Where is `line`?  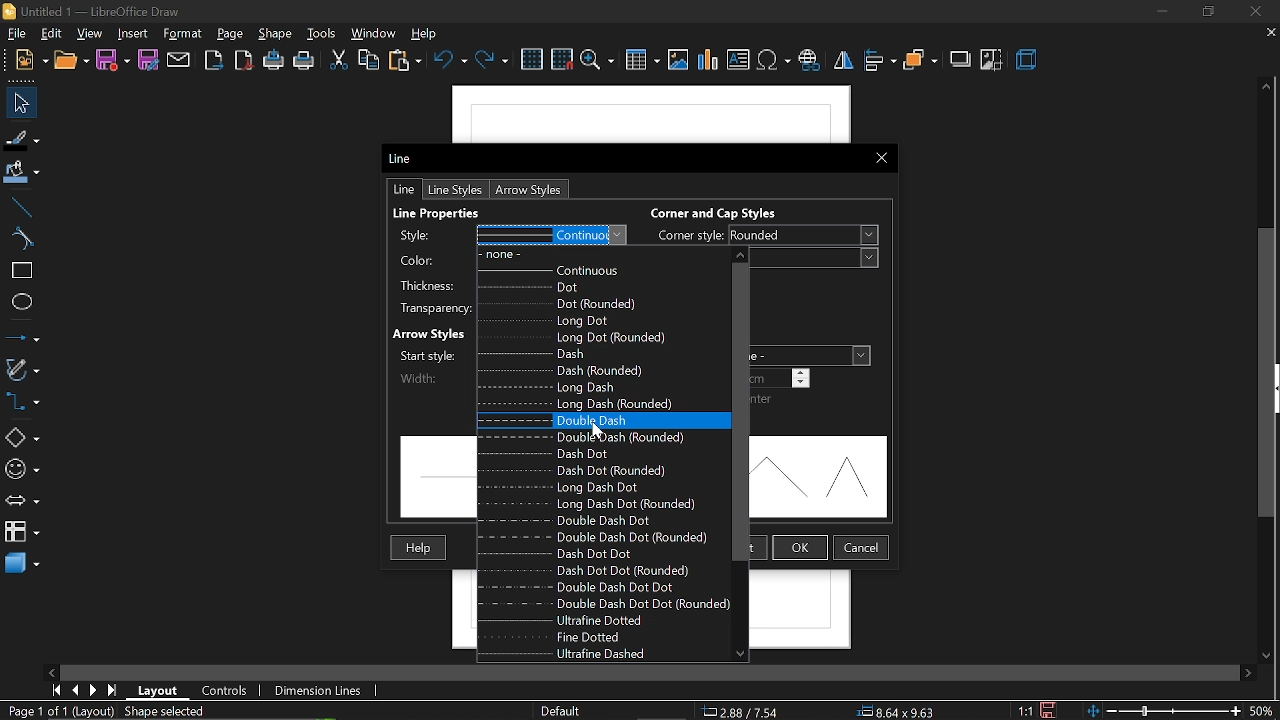 line is located at coordinates (402, 189).